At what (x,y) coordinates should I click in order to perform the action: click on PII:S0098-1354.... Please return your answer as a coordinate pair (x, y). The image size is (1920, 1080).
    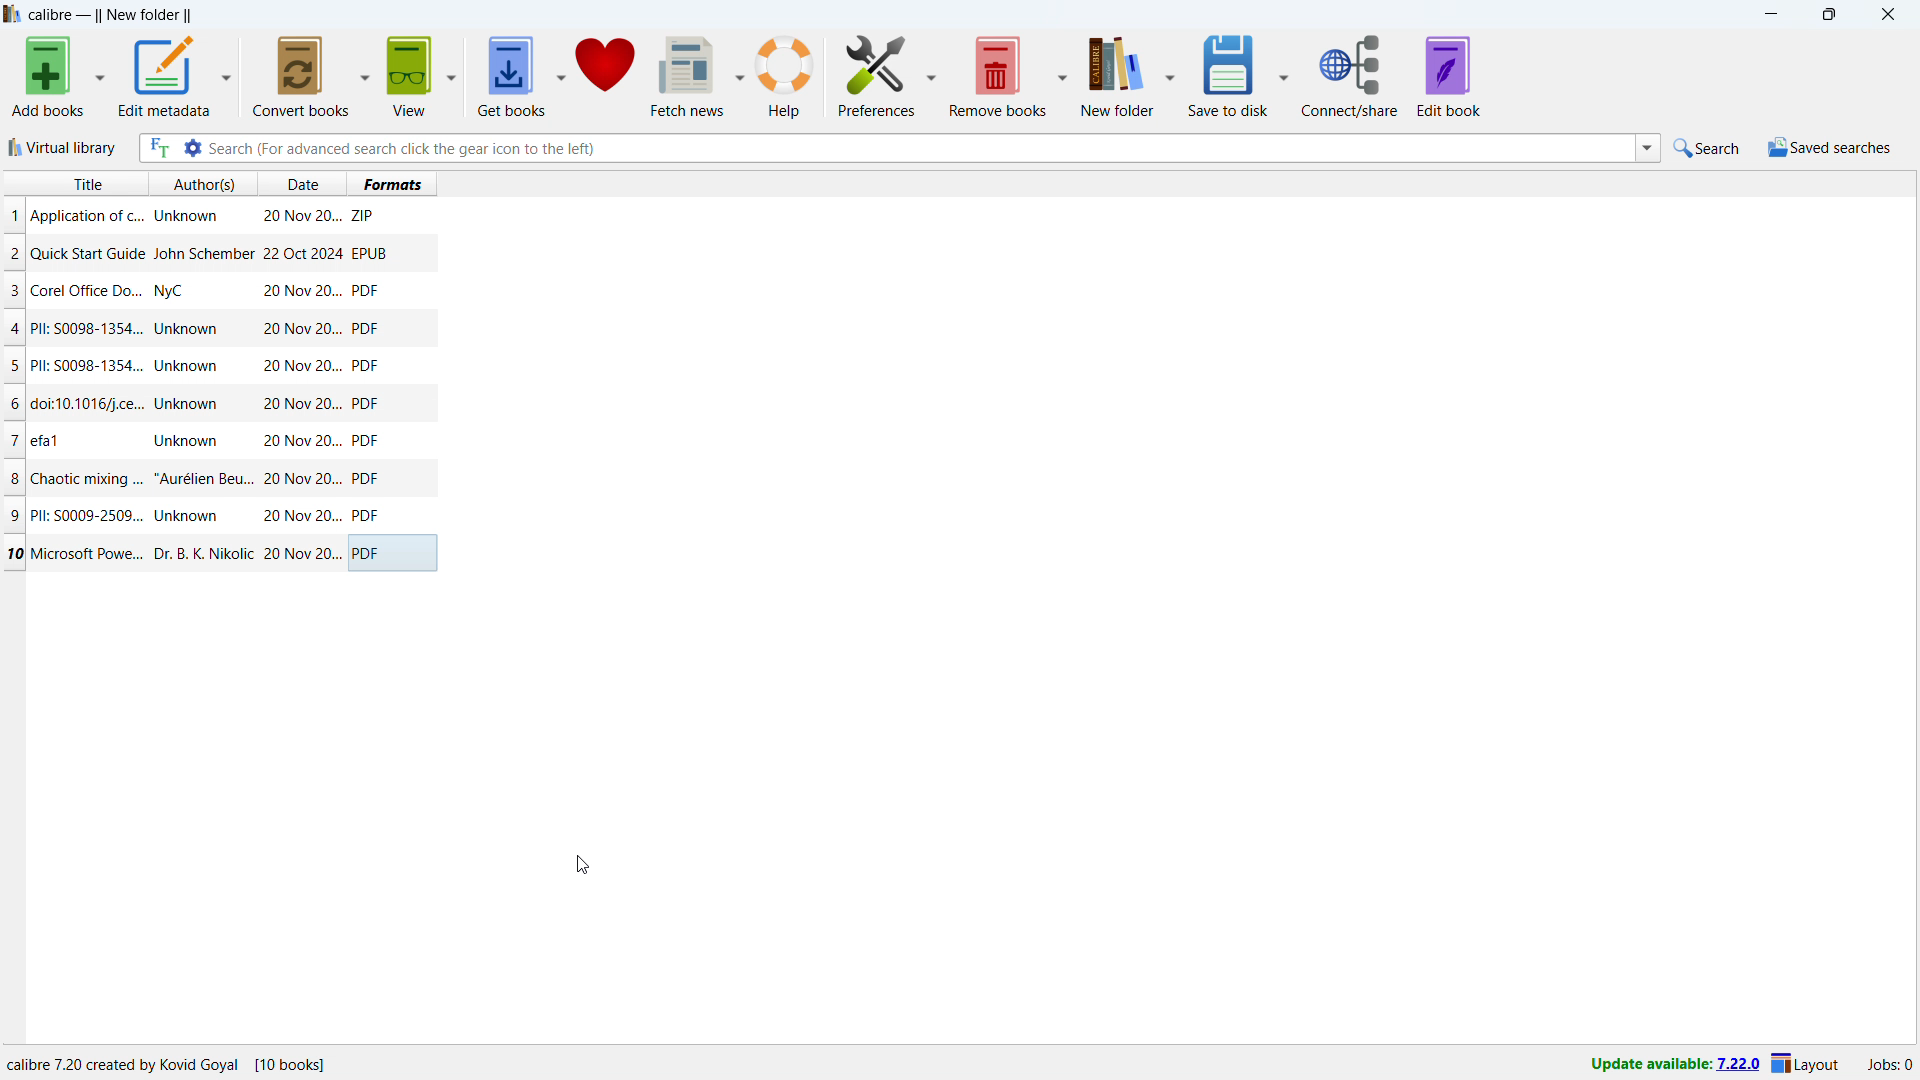
    Looking at the image, I should click on (87, 367).